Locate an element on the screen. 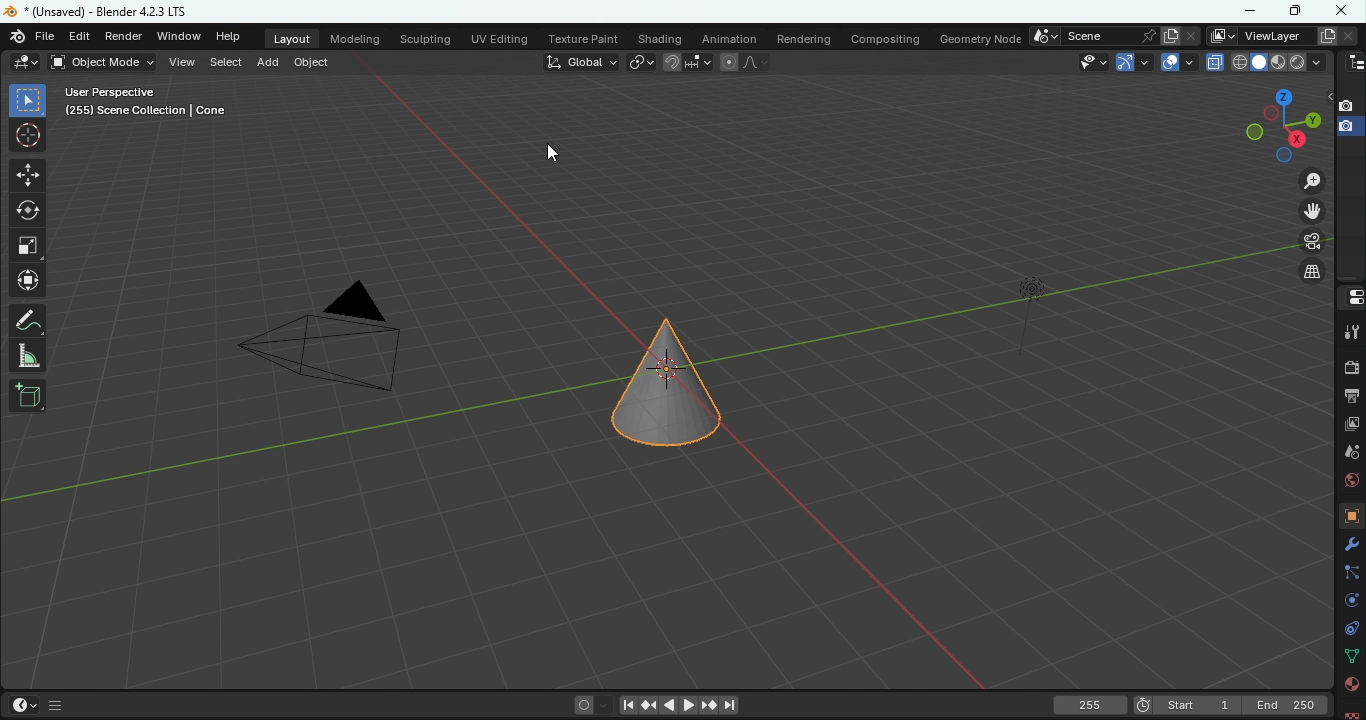 The width and height of the screenshot is (1366, 720). Jump to first/last frame in frame range is located at coordinates (731, 706).